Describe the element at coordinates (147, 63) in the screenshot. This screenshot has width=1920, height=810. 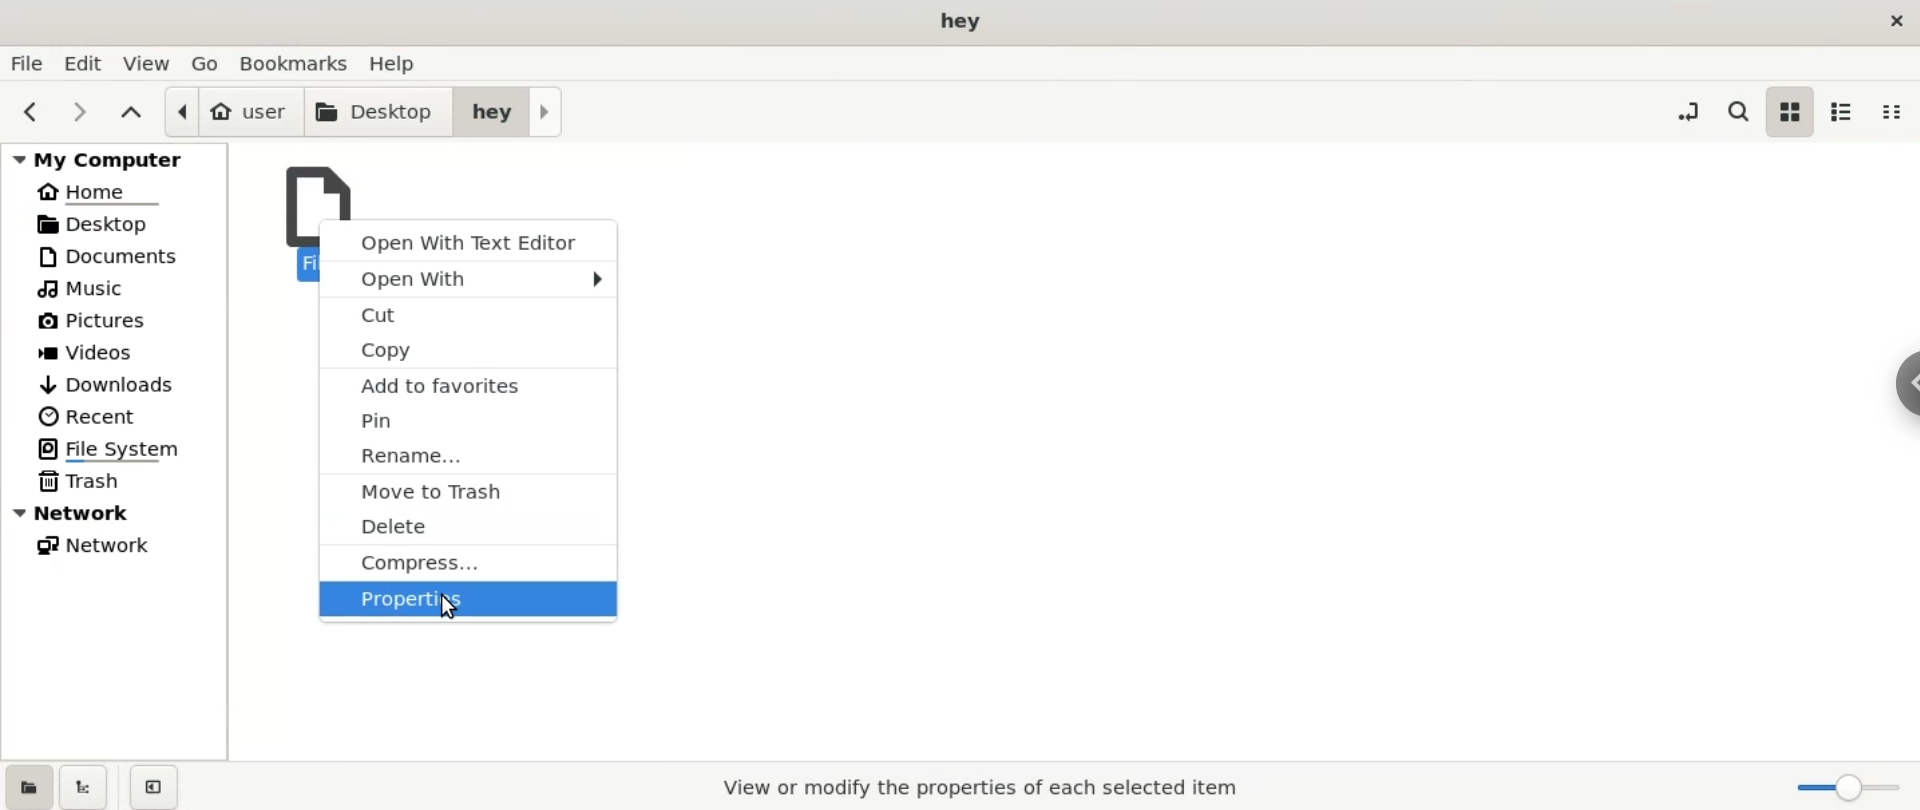
I see `view` at that location.